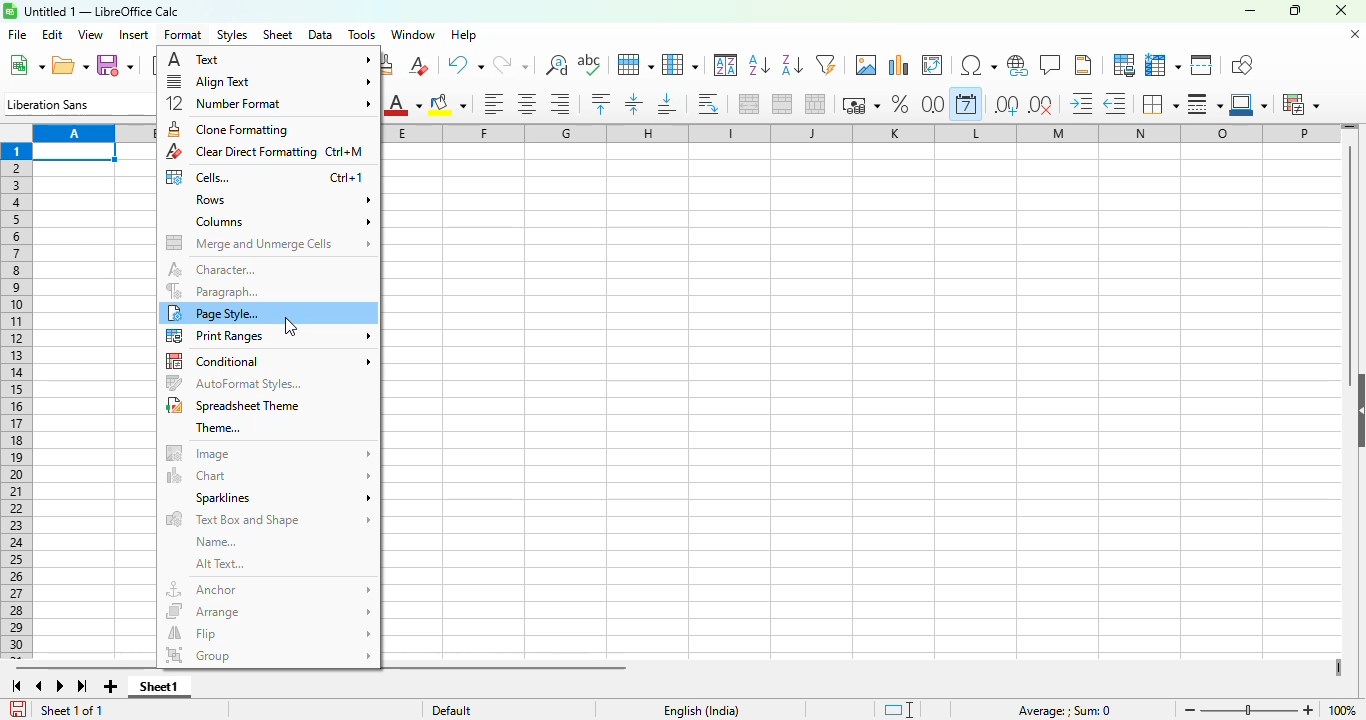 This screenshot has height=720, width=1366. Describe the element at coordinates (508, 668) in the screenshot. I see `horizontal scroll bar` at that location.